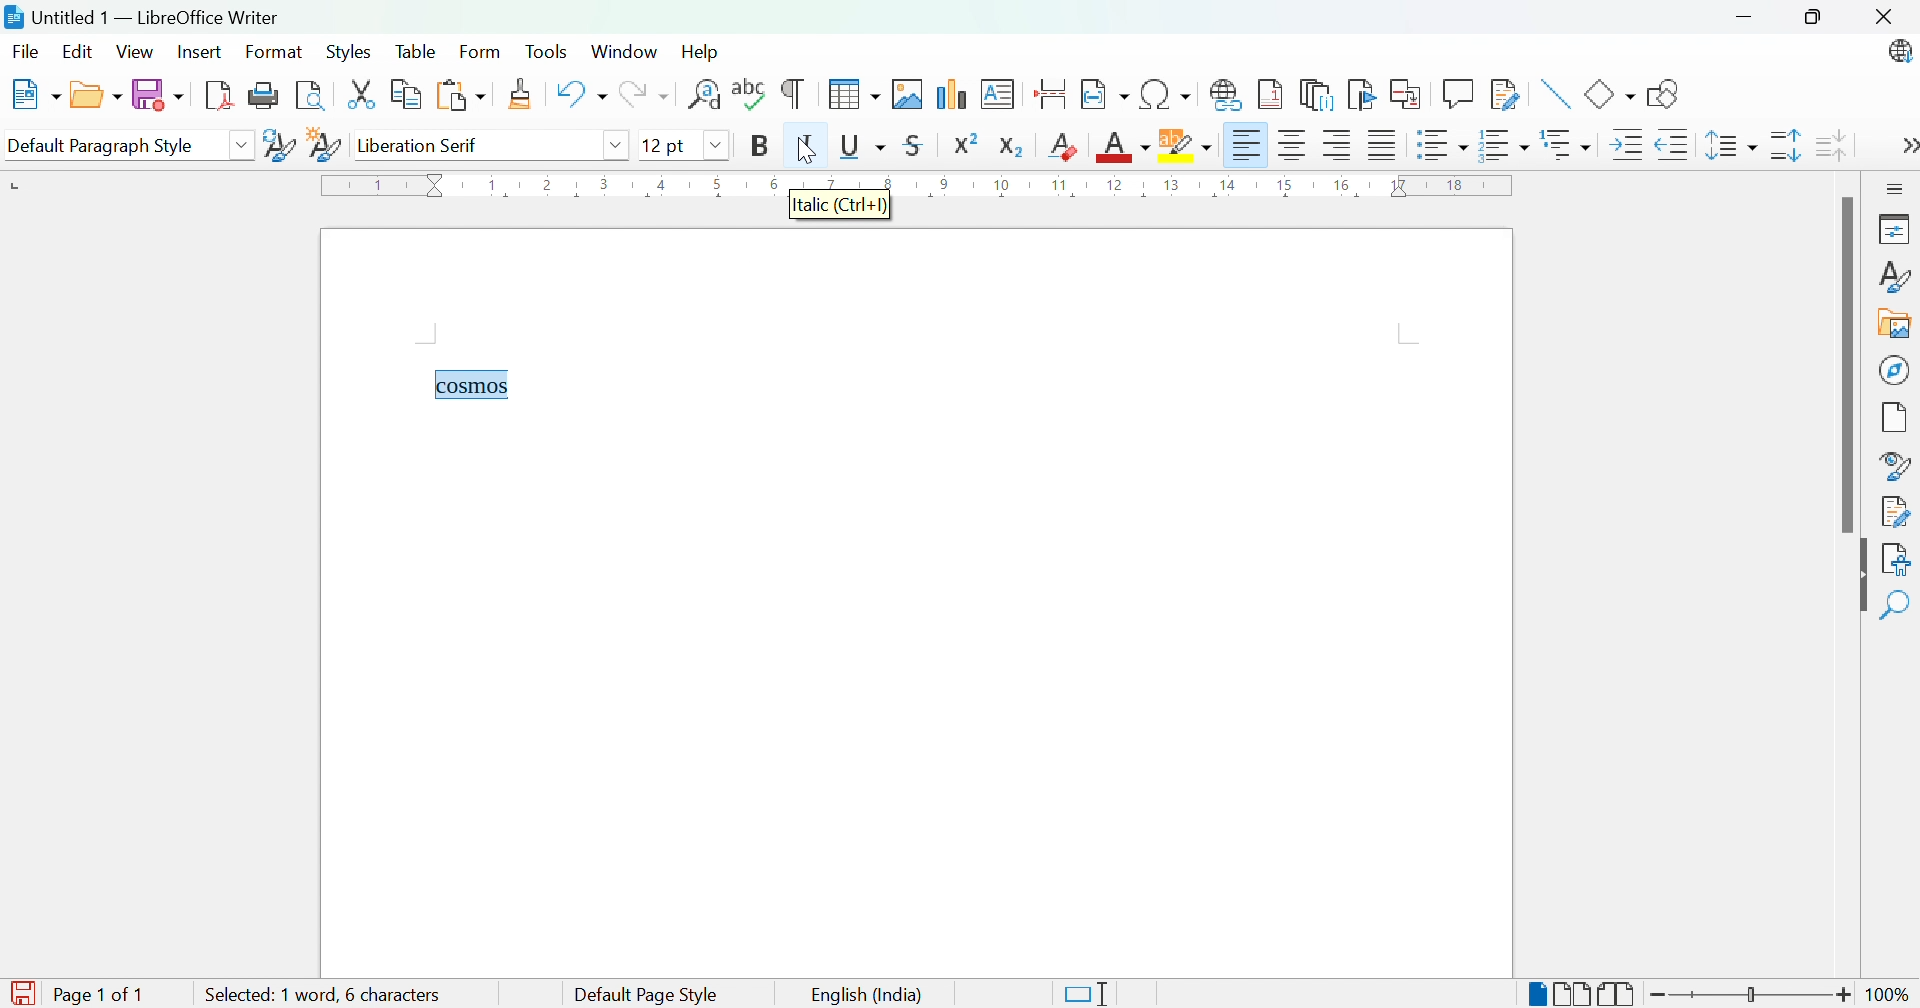  What do you see at coordinates (1296, 149) in the screenshot?
I see `Align center` at bounding box center [1296, 149].